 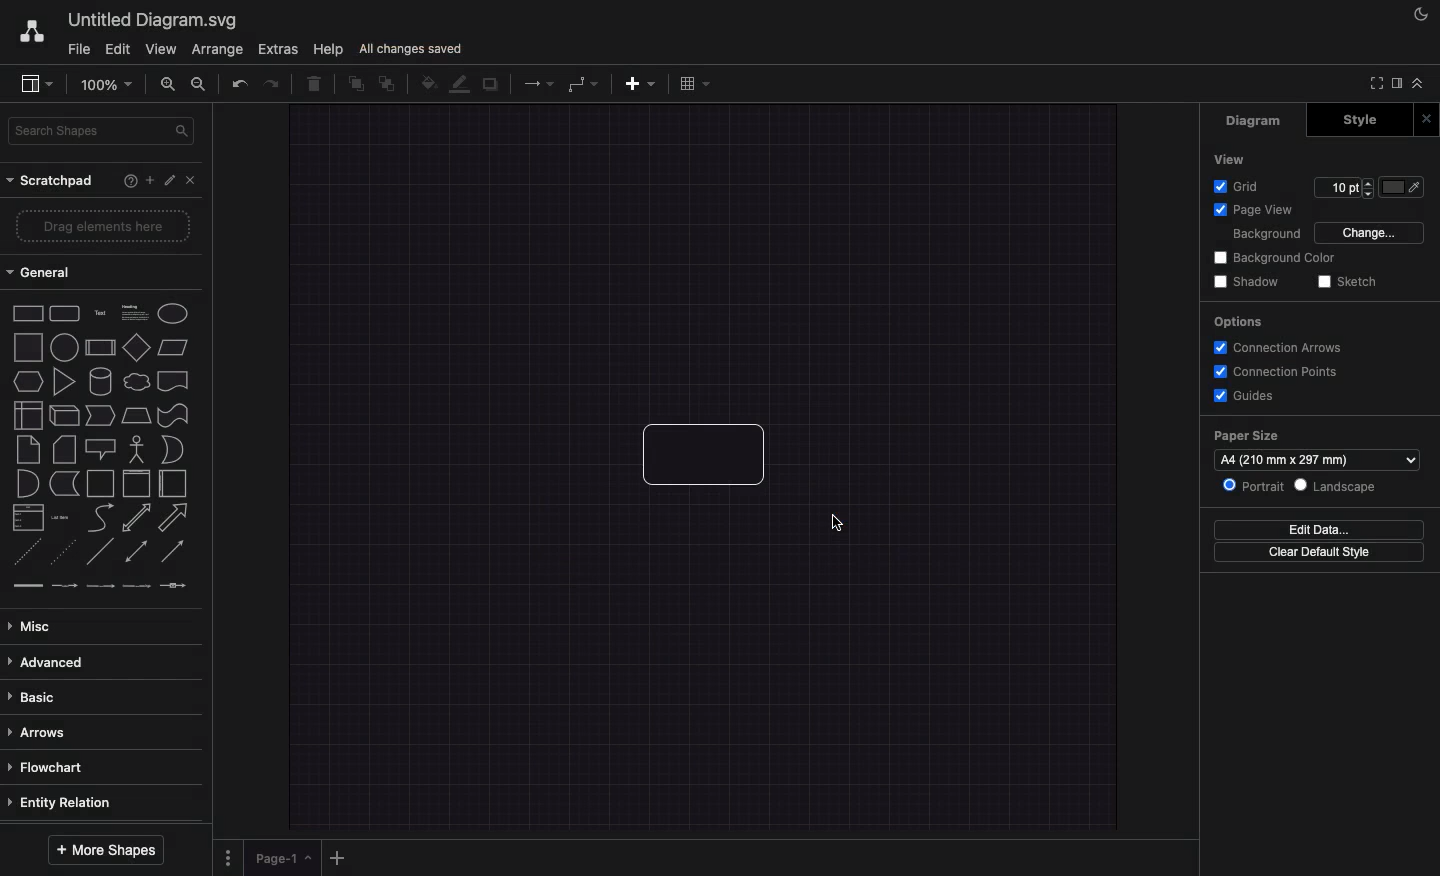 I want to click on Table, so click(x=695, y=83).